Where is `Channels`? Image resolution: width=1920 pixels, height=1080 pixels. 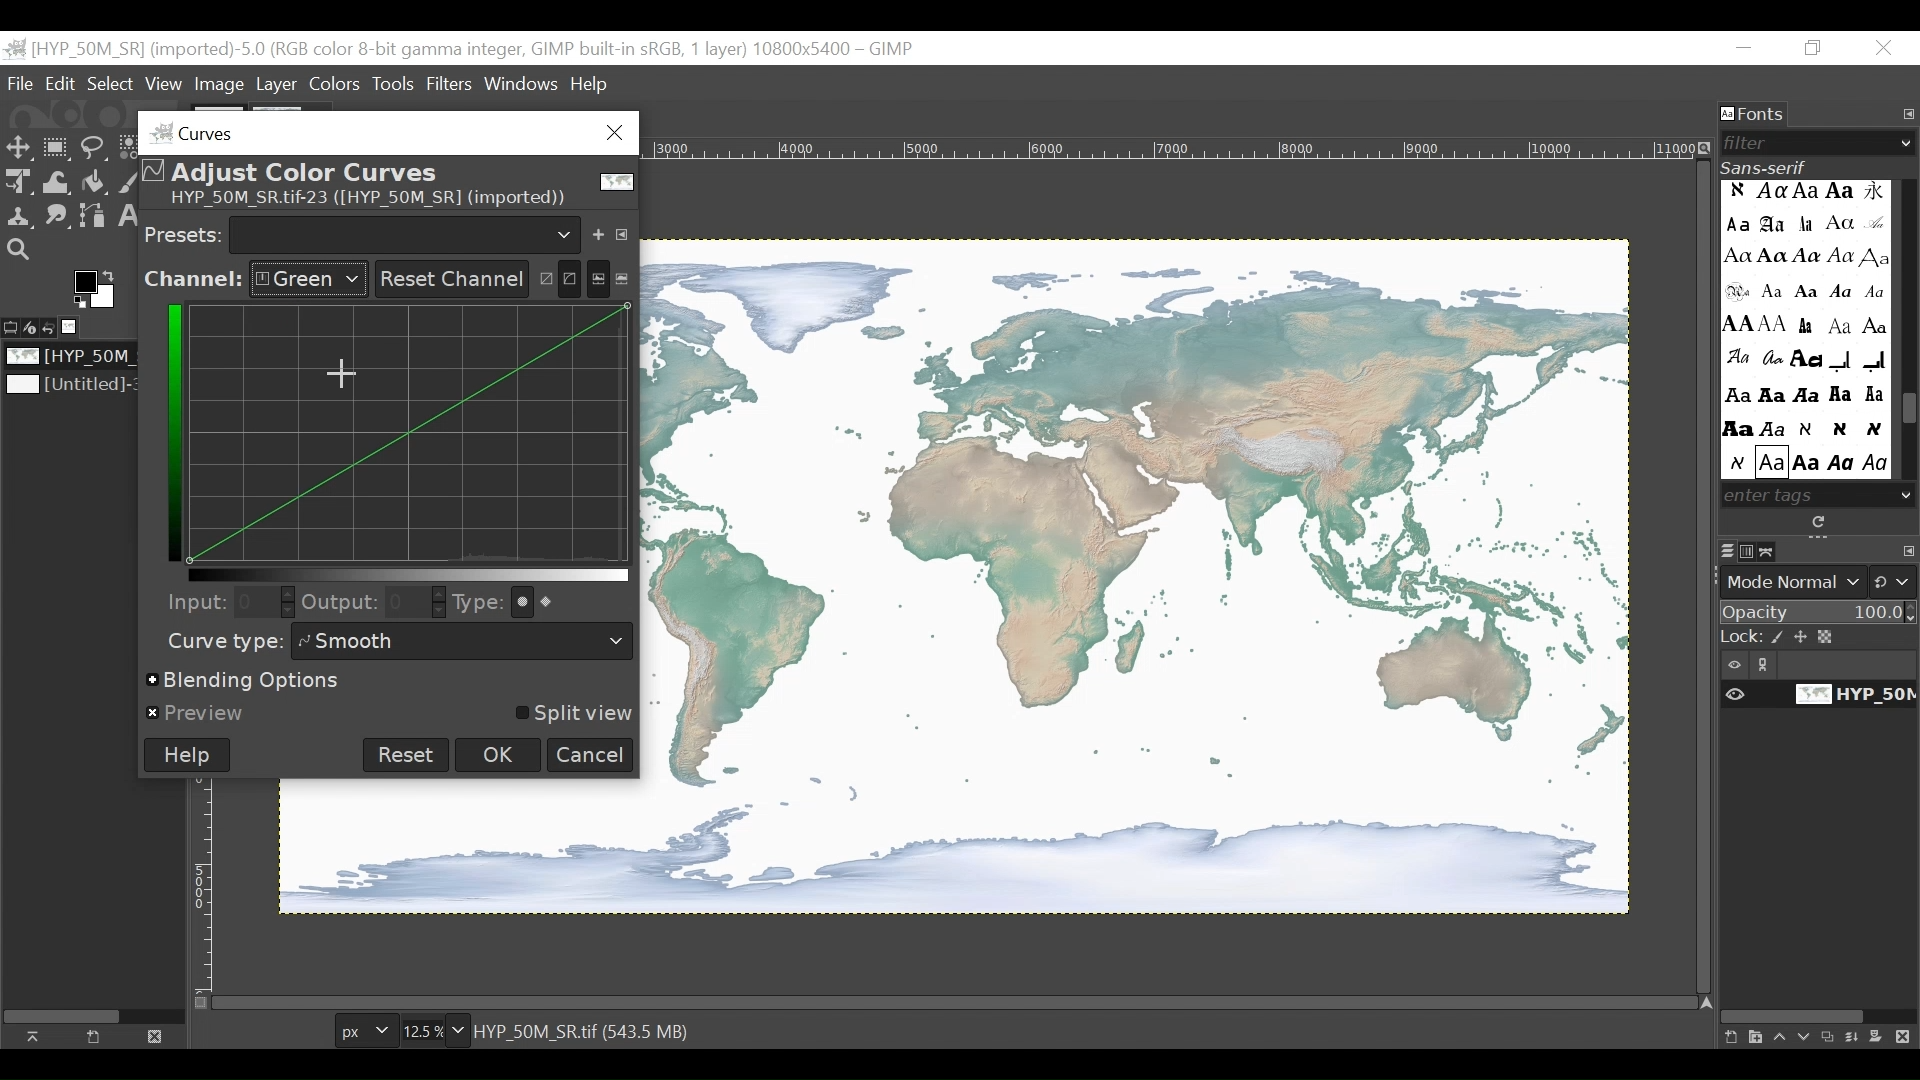 Channels is located at coordinates (1751, 551).